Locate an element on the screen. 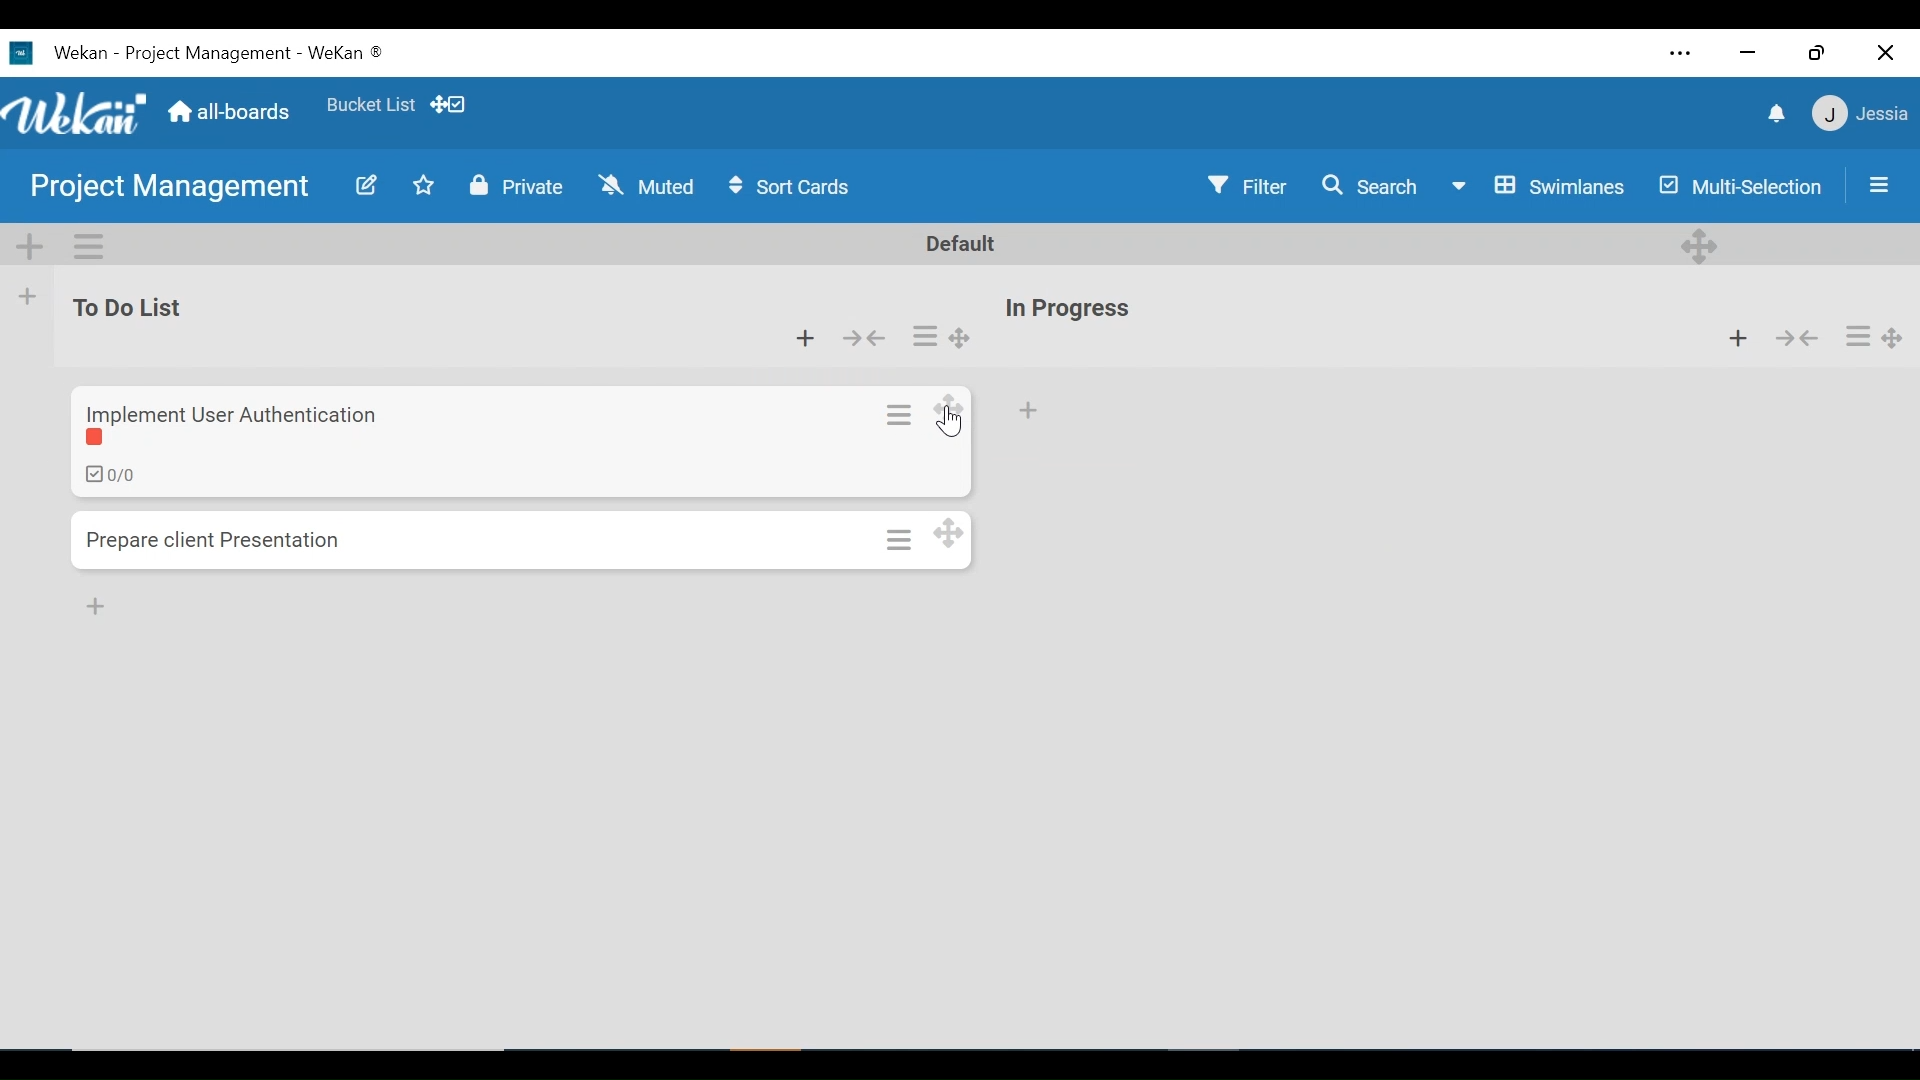 The image size is (1920, 1080). Card actions is located at coordinates (898, 413).